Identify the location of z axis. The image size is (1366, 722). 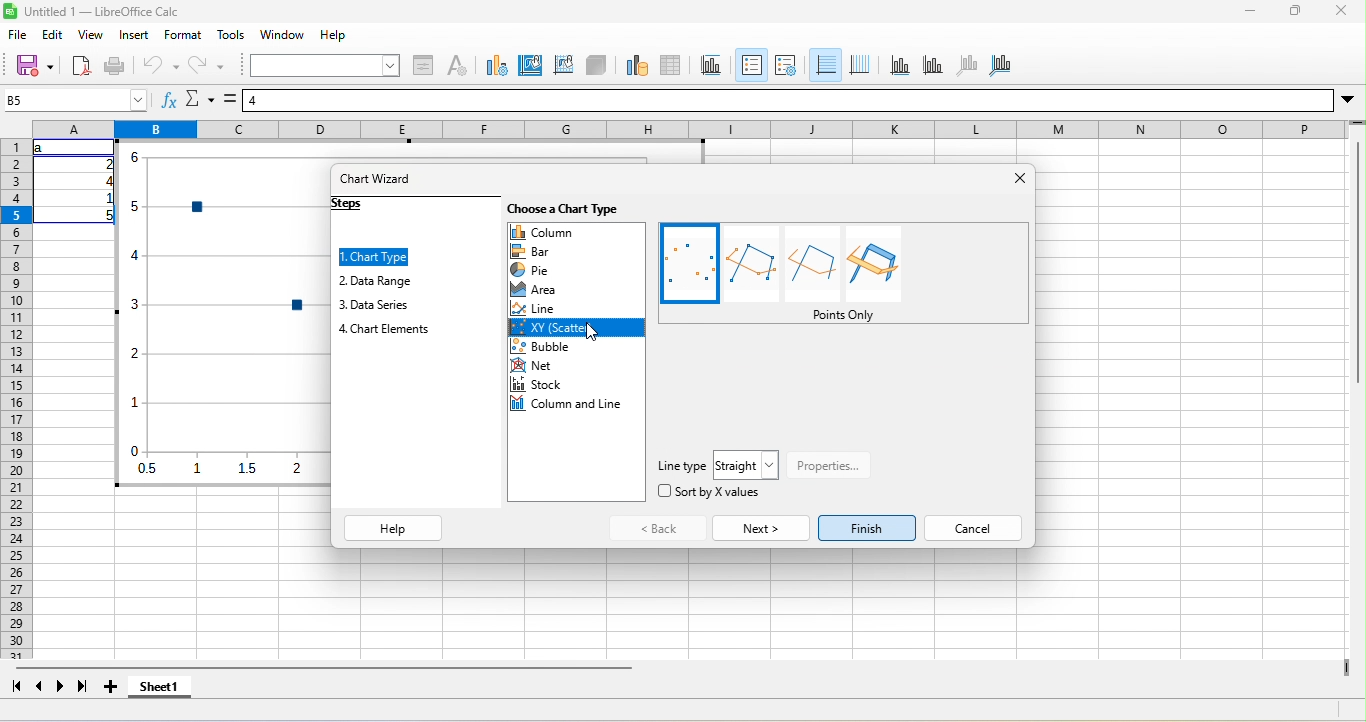
(968, 67).